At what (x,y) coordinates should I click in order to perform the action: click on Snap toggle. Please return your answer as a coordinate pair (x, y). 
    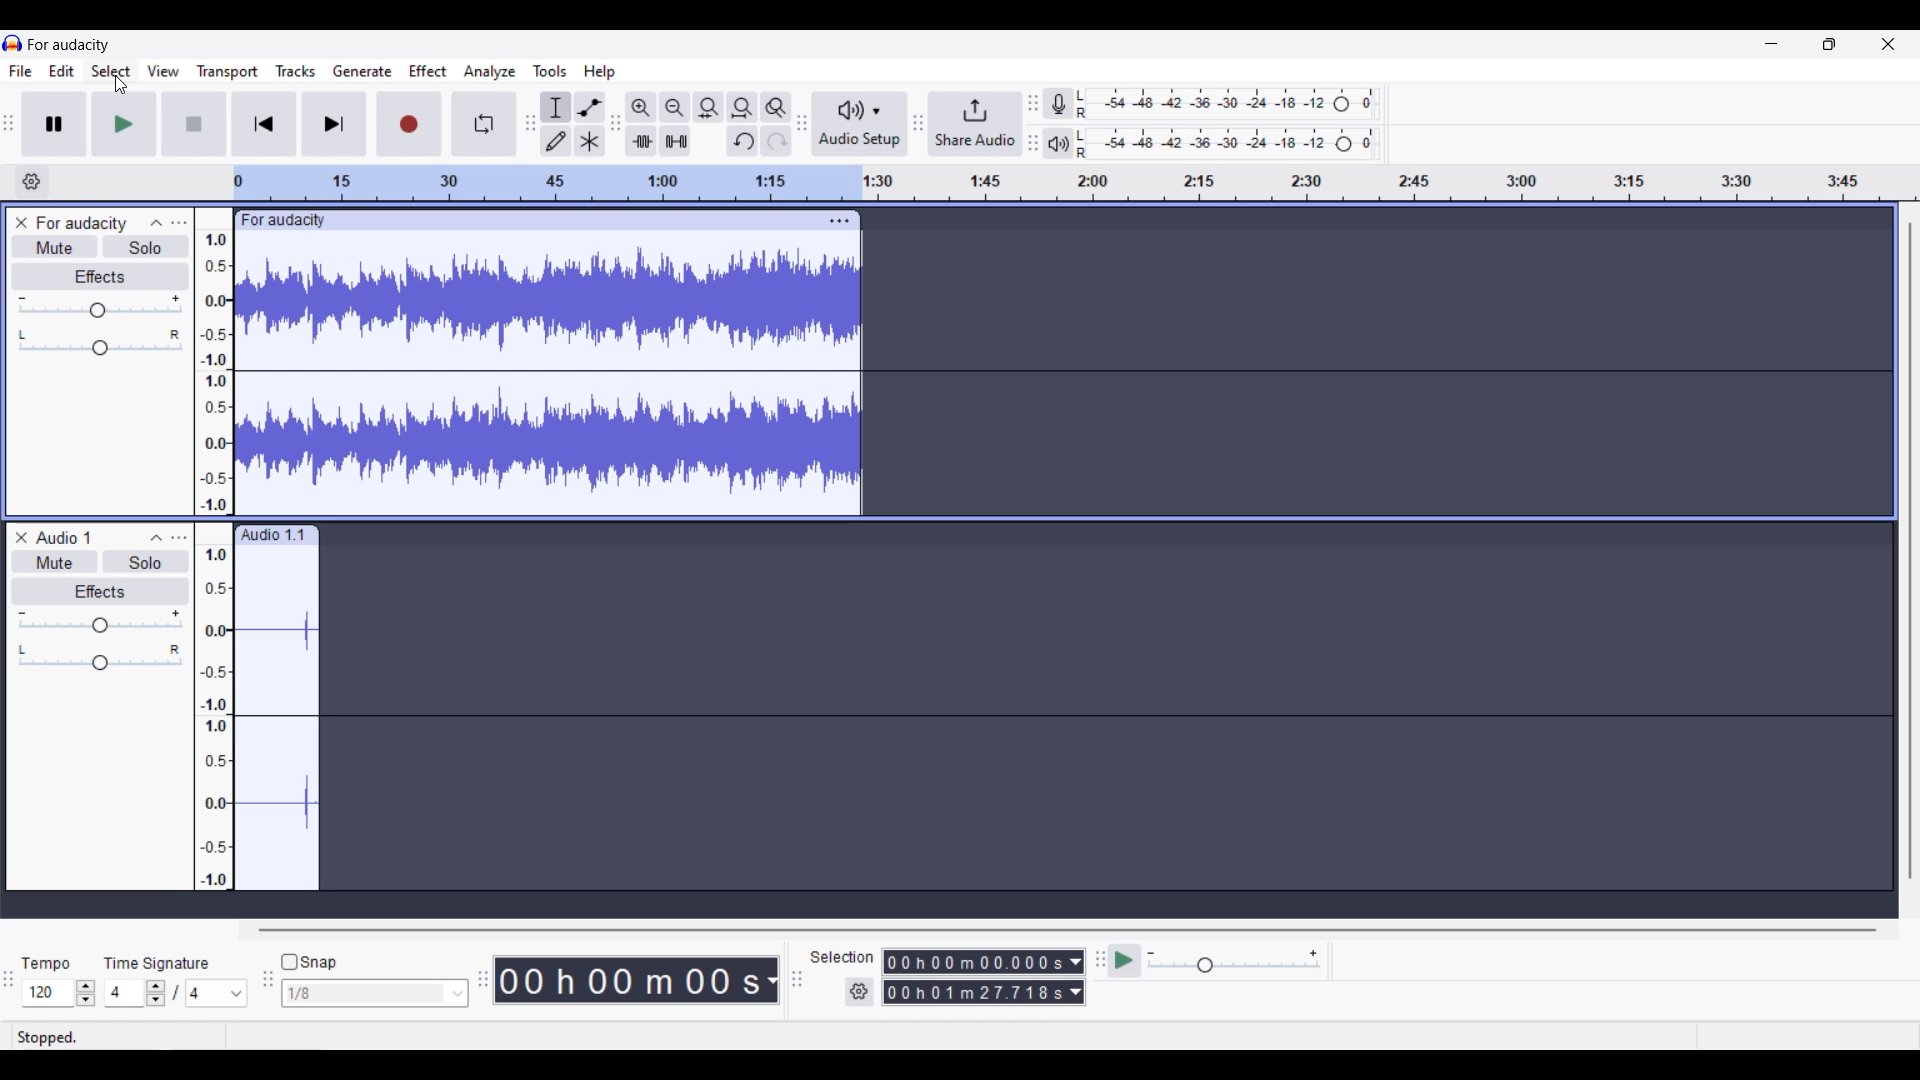
    Looking at the image, I should click on (309, 962).